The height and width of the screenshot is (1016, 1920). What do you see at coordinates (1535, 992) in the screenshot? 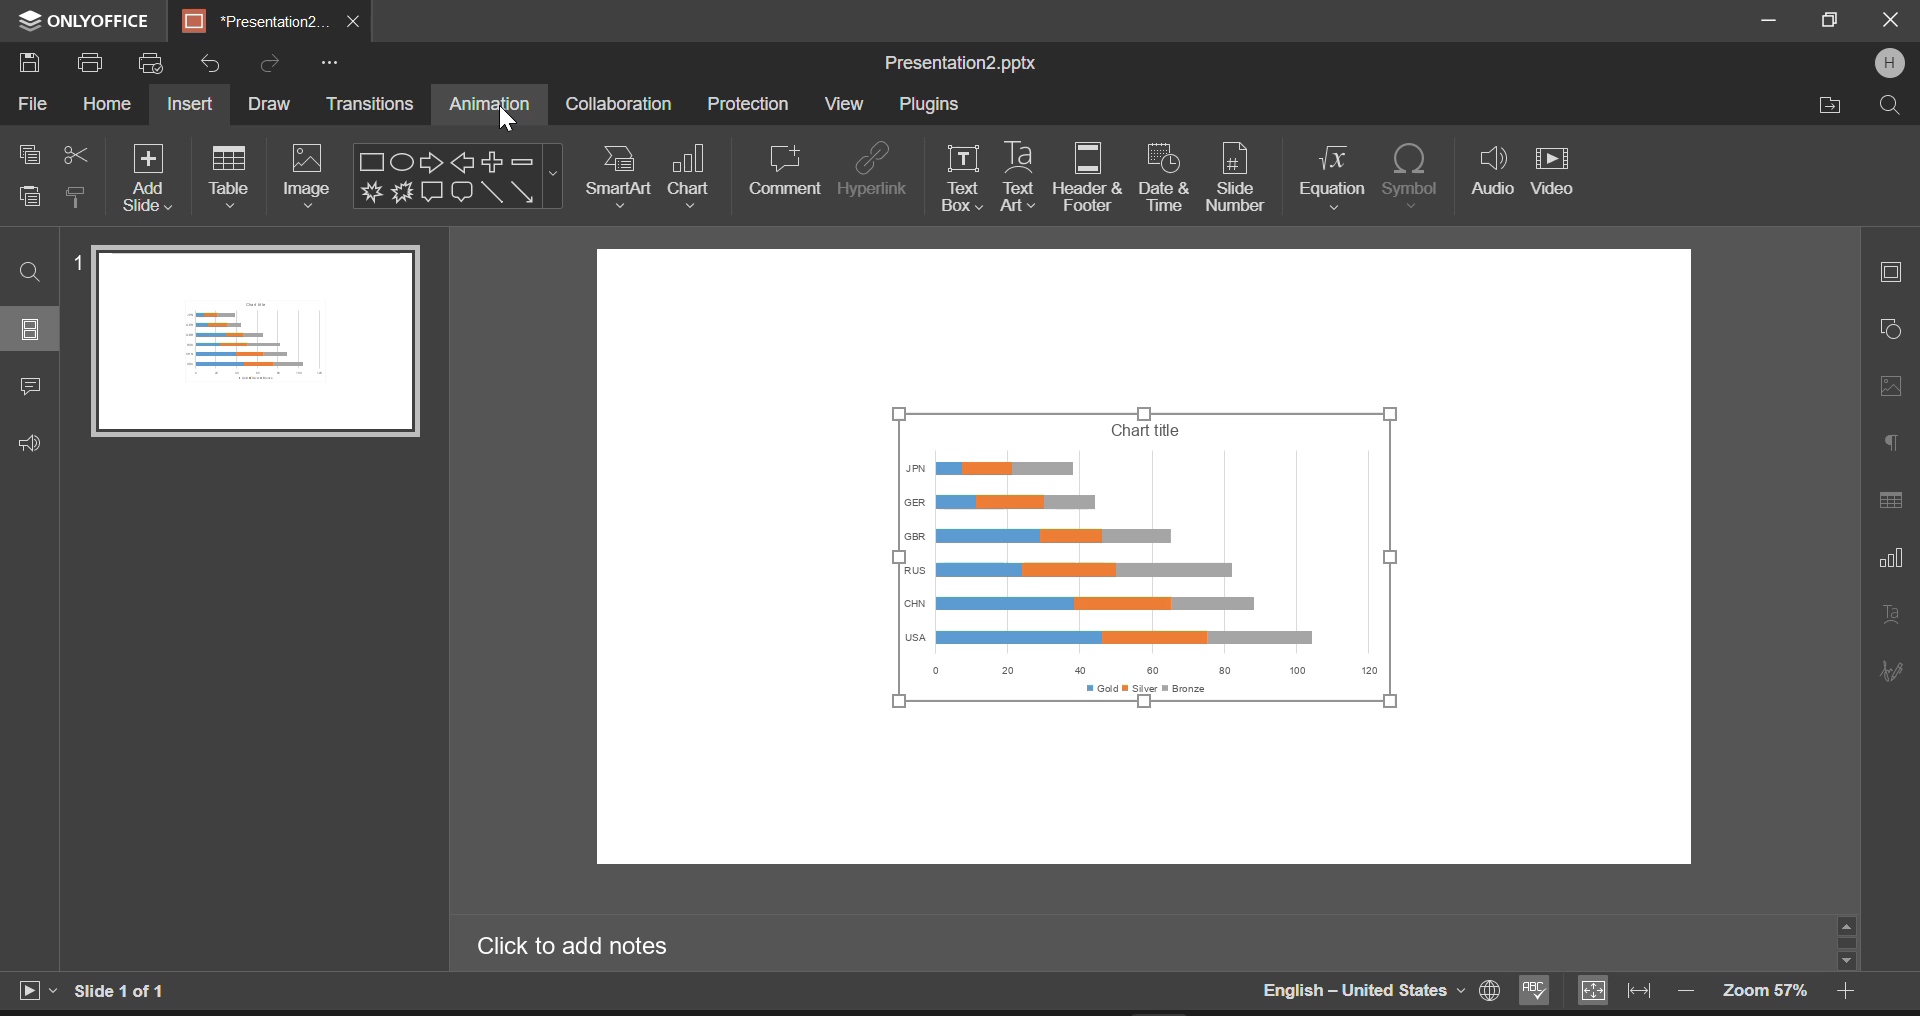
I see `Spellchecking` at bounding box center [1535, 992].